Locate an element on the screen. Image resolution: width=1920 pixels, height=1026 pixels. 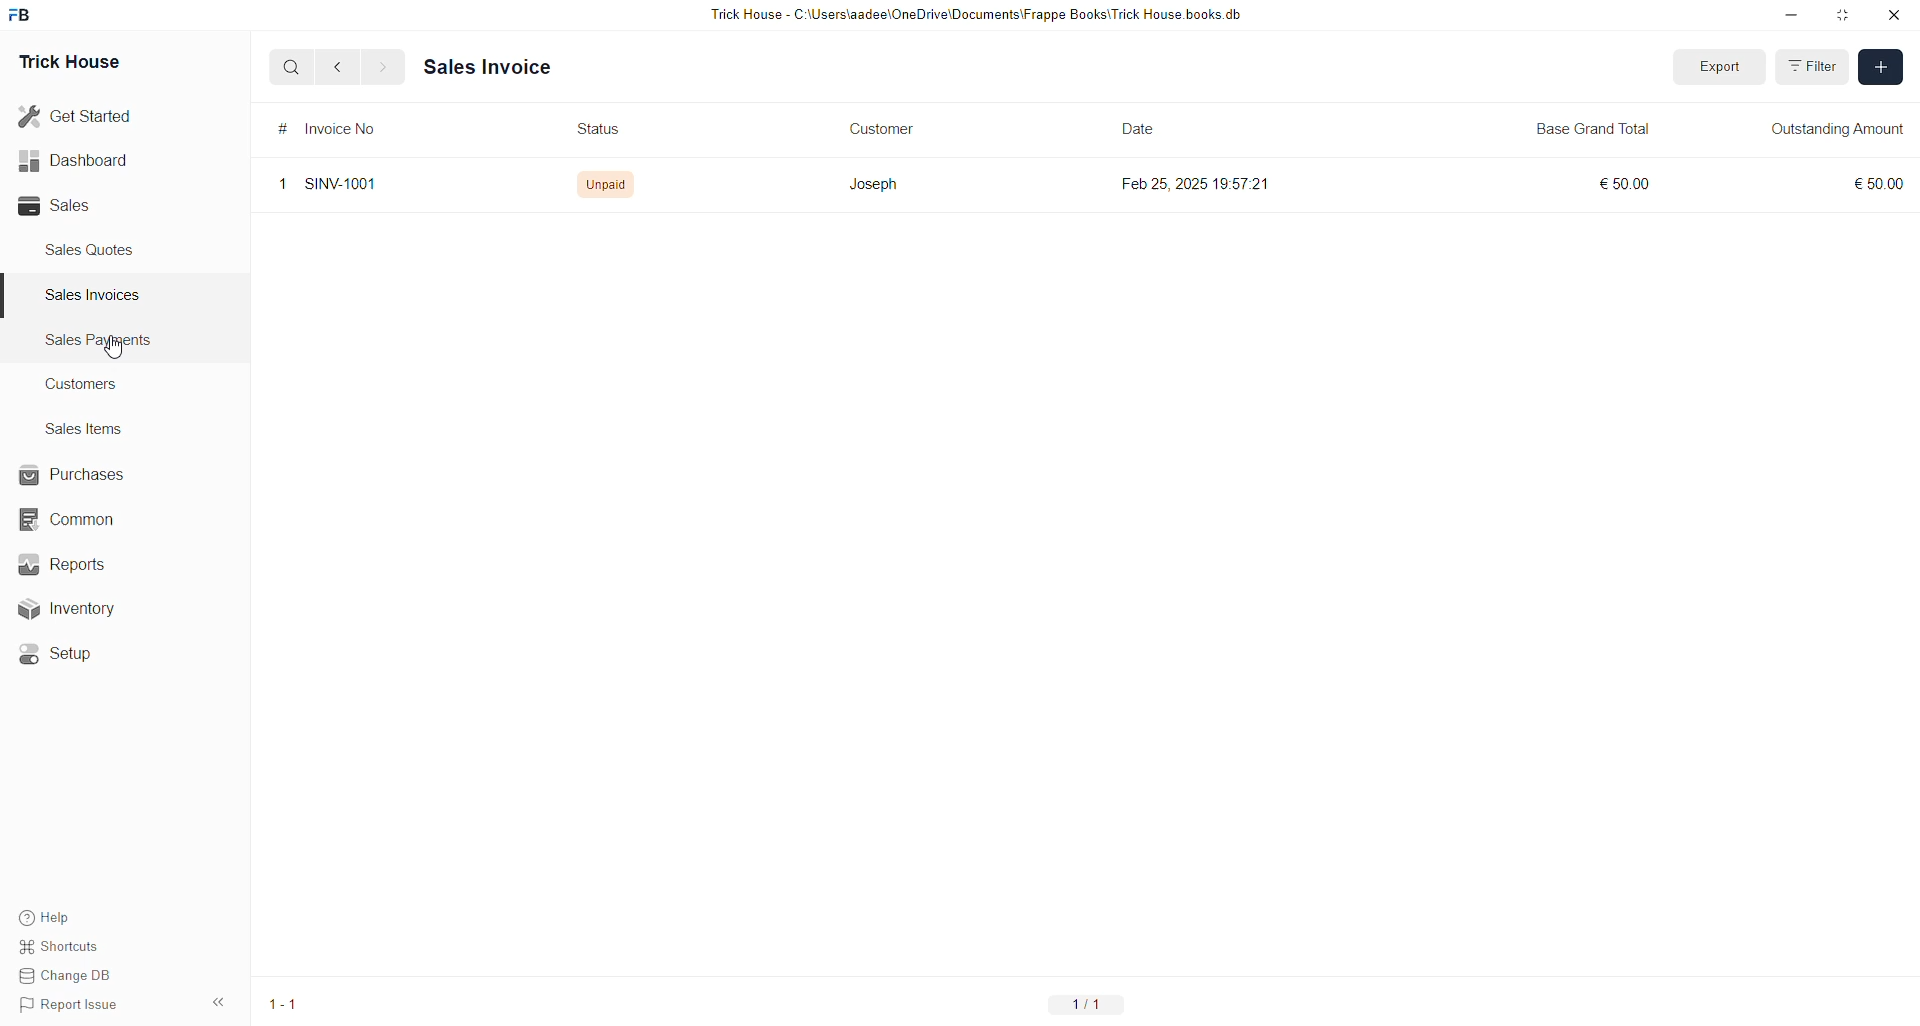
cursor is located at coordinates (113, 347).